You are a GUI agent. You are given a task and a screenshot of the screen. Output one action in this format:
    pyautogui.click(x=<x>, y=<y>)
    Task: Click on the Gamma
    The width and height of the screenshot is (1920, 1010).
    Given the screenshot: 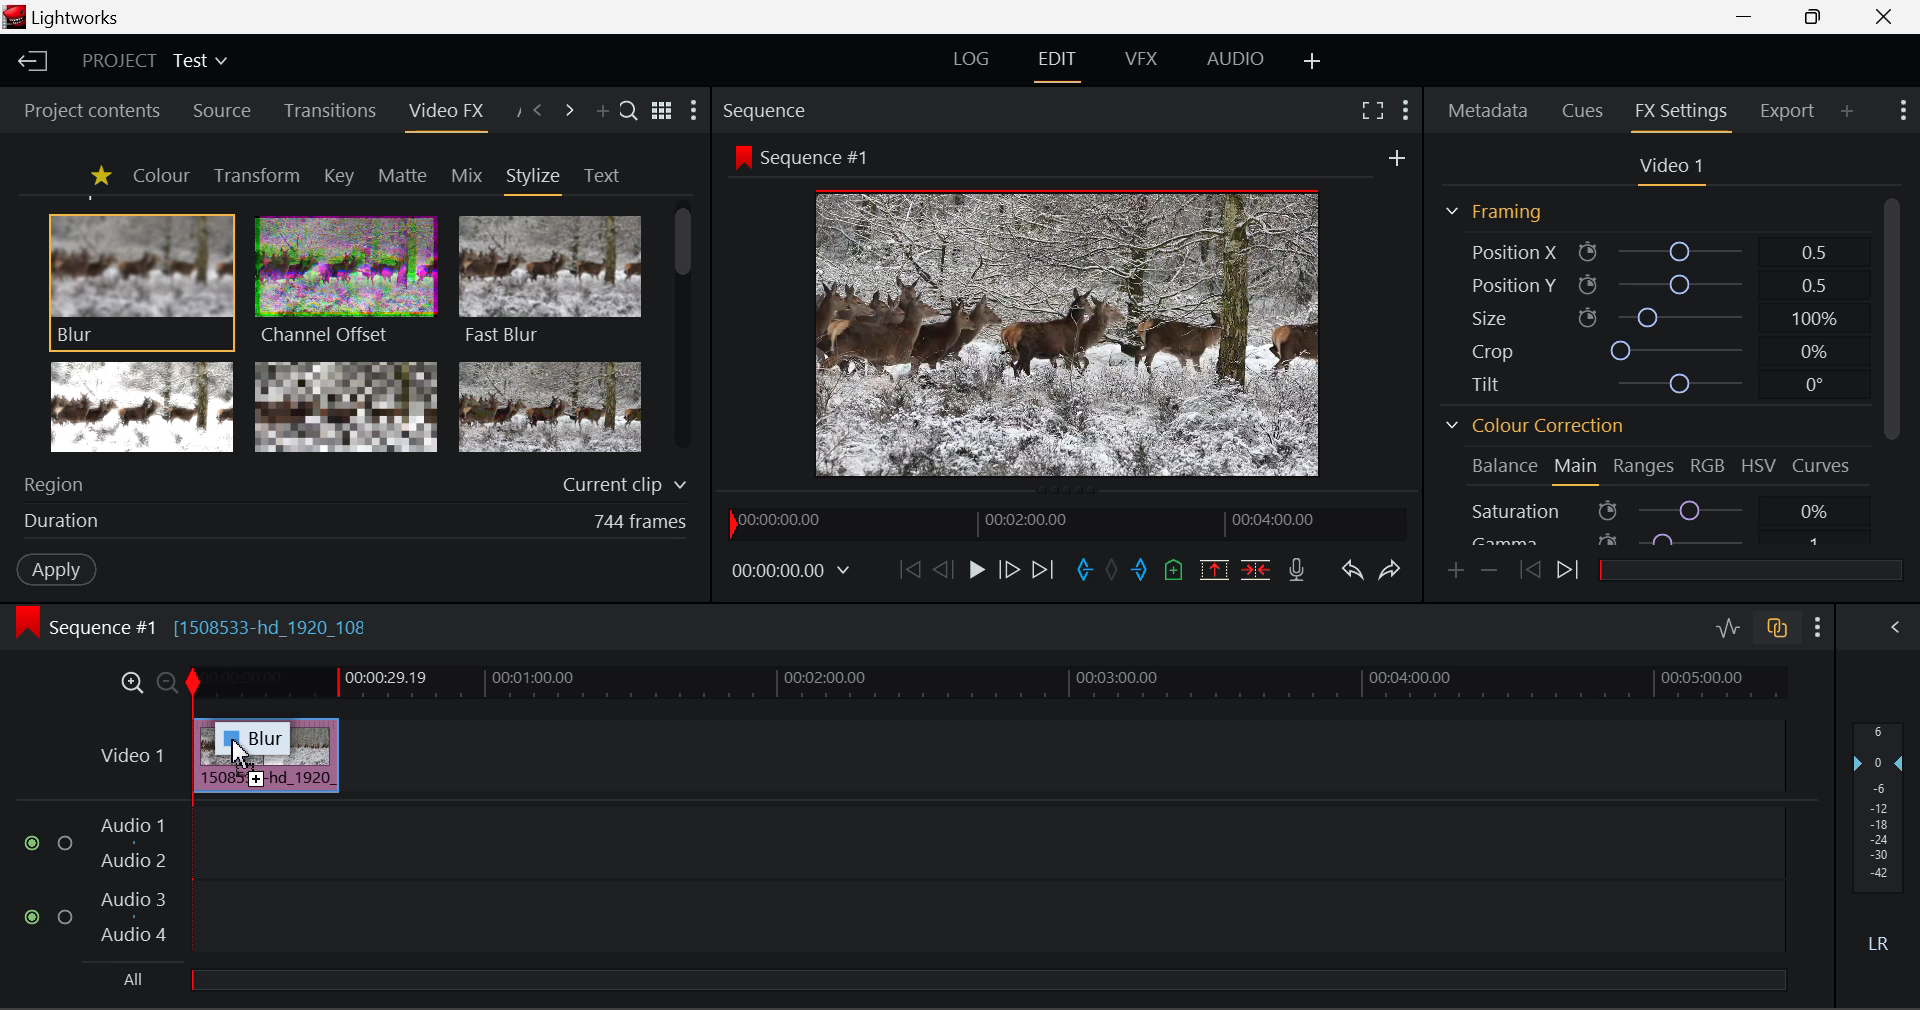 What is the action you would take?
    pyautogui.click(x=1662, y=538)
    